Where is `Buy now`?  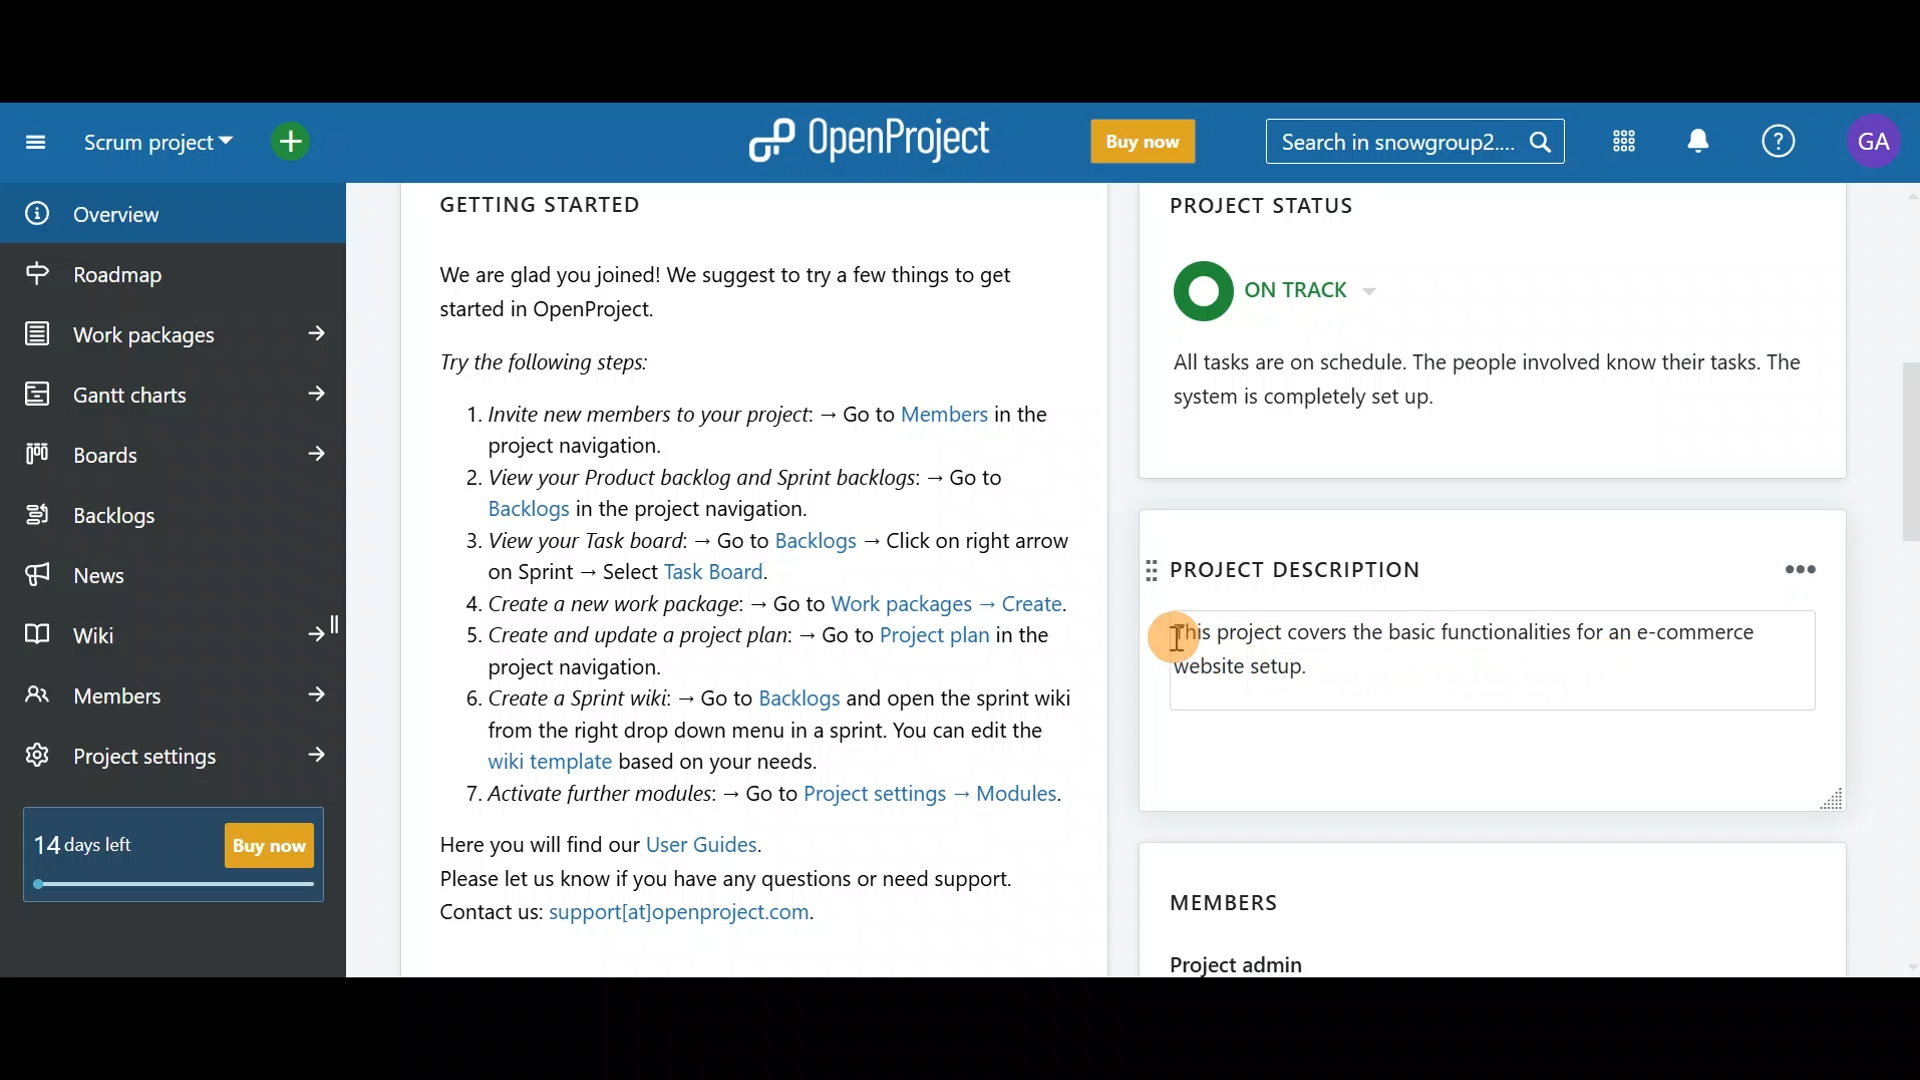 Buy now is located at coordinates (182, 866).